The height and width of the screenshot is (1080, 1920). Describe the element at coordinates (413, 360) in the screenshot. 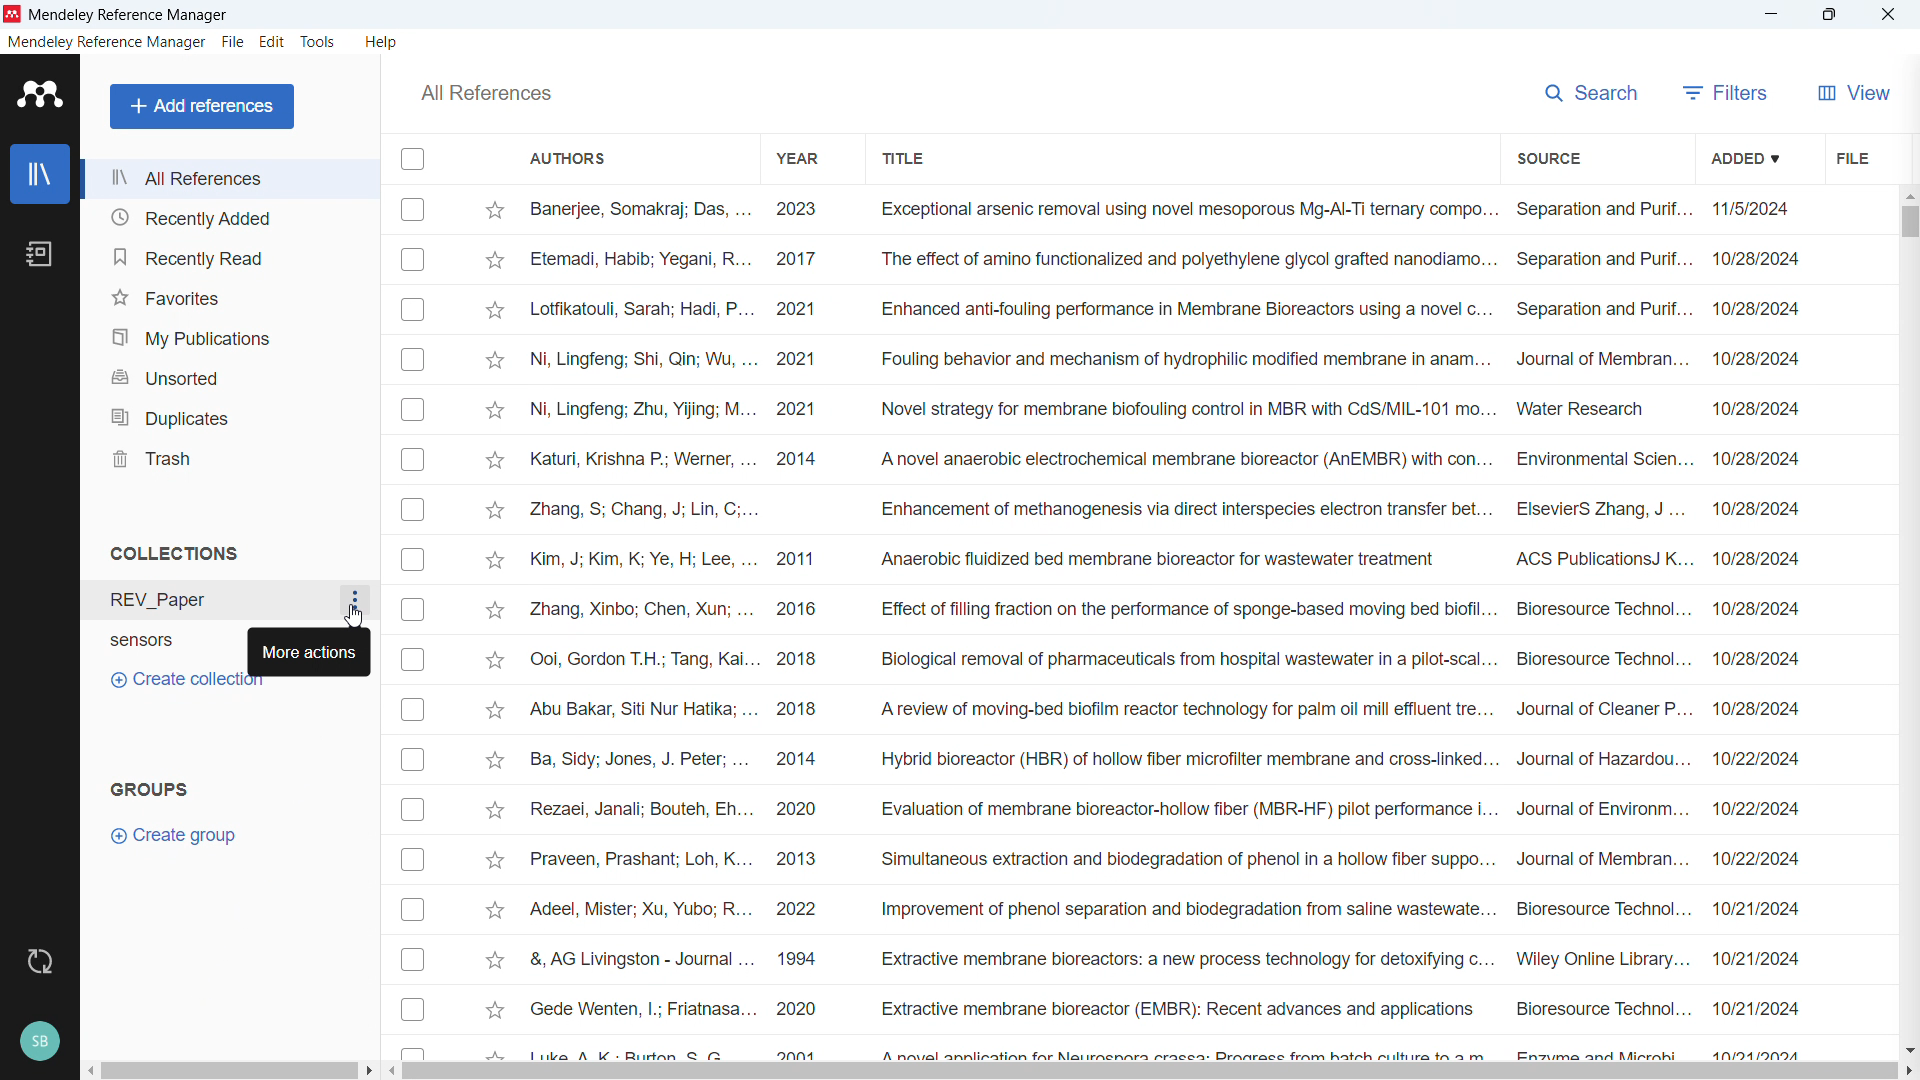

I see `Select respective publication` at that location.